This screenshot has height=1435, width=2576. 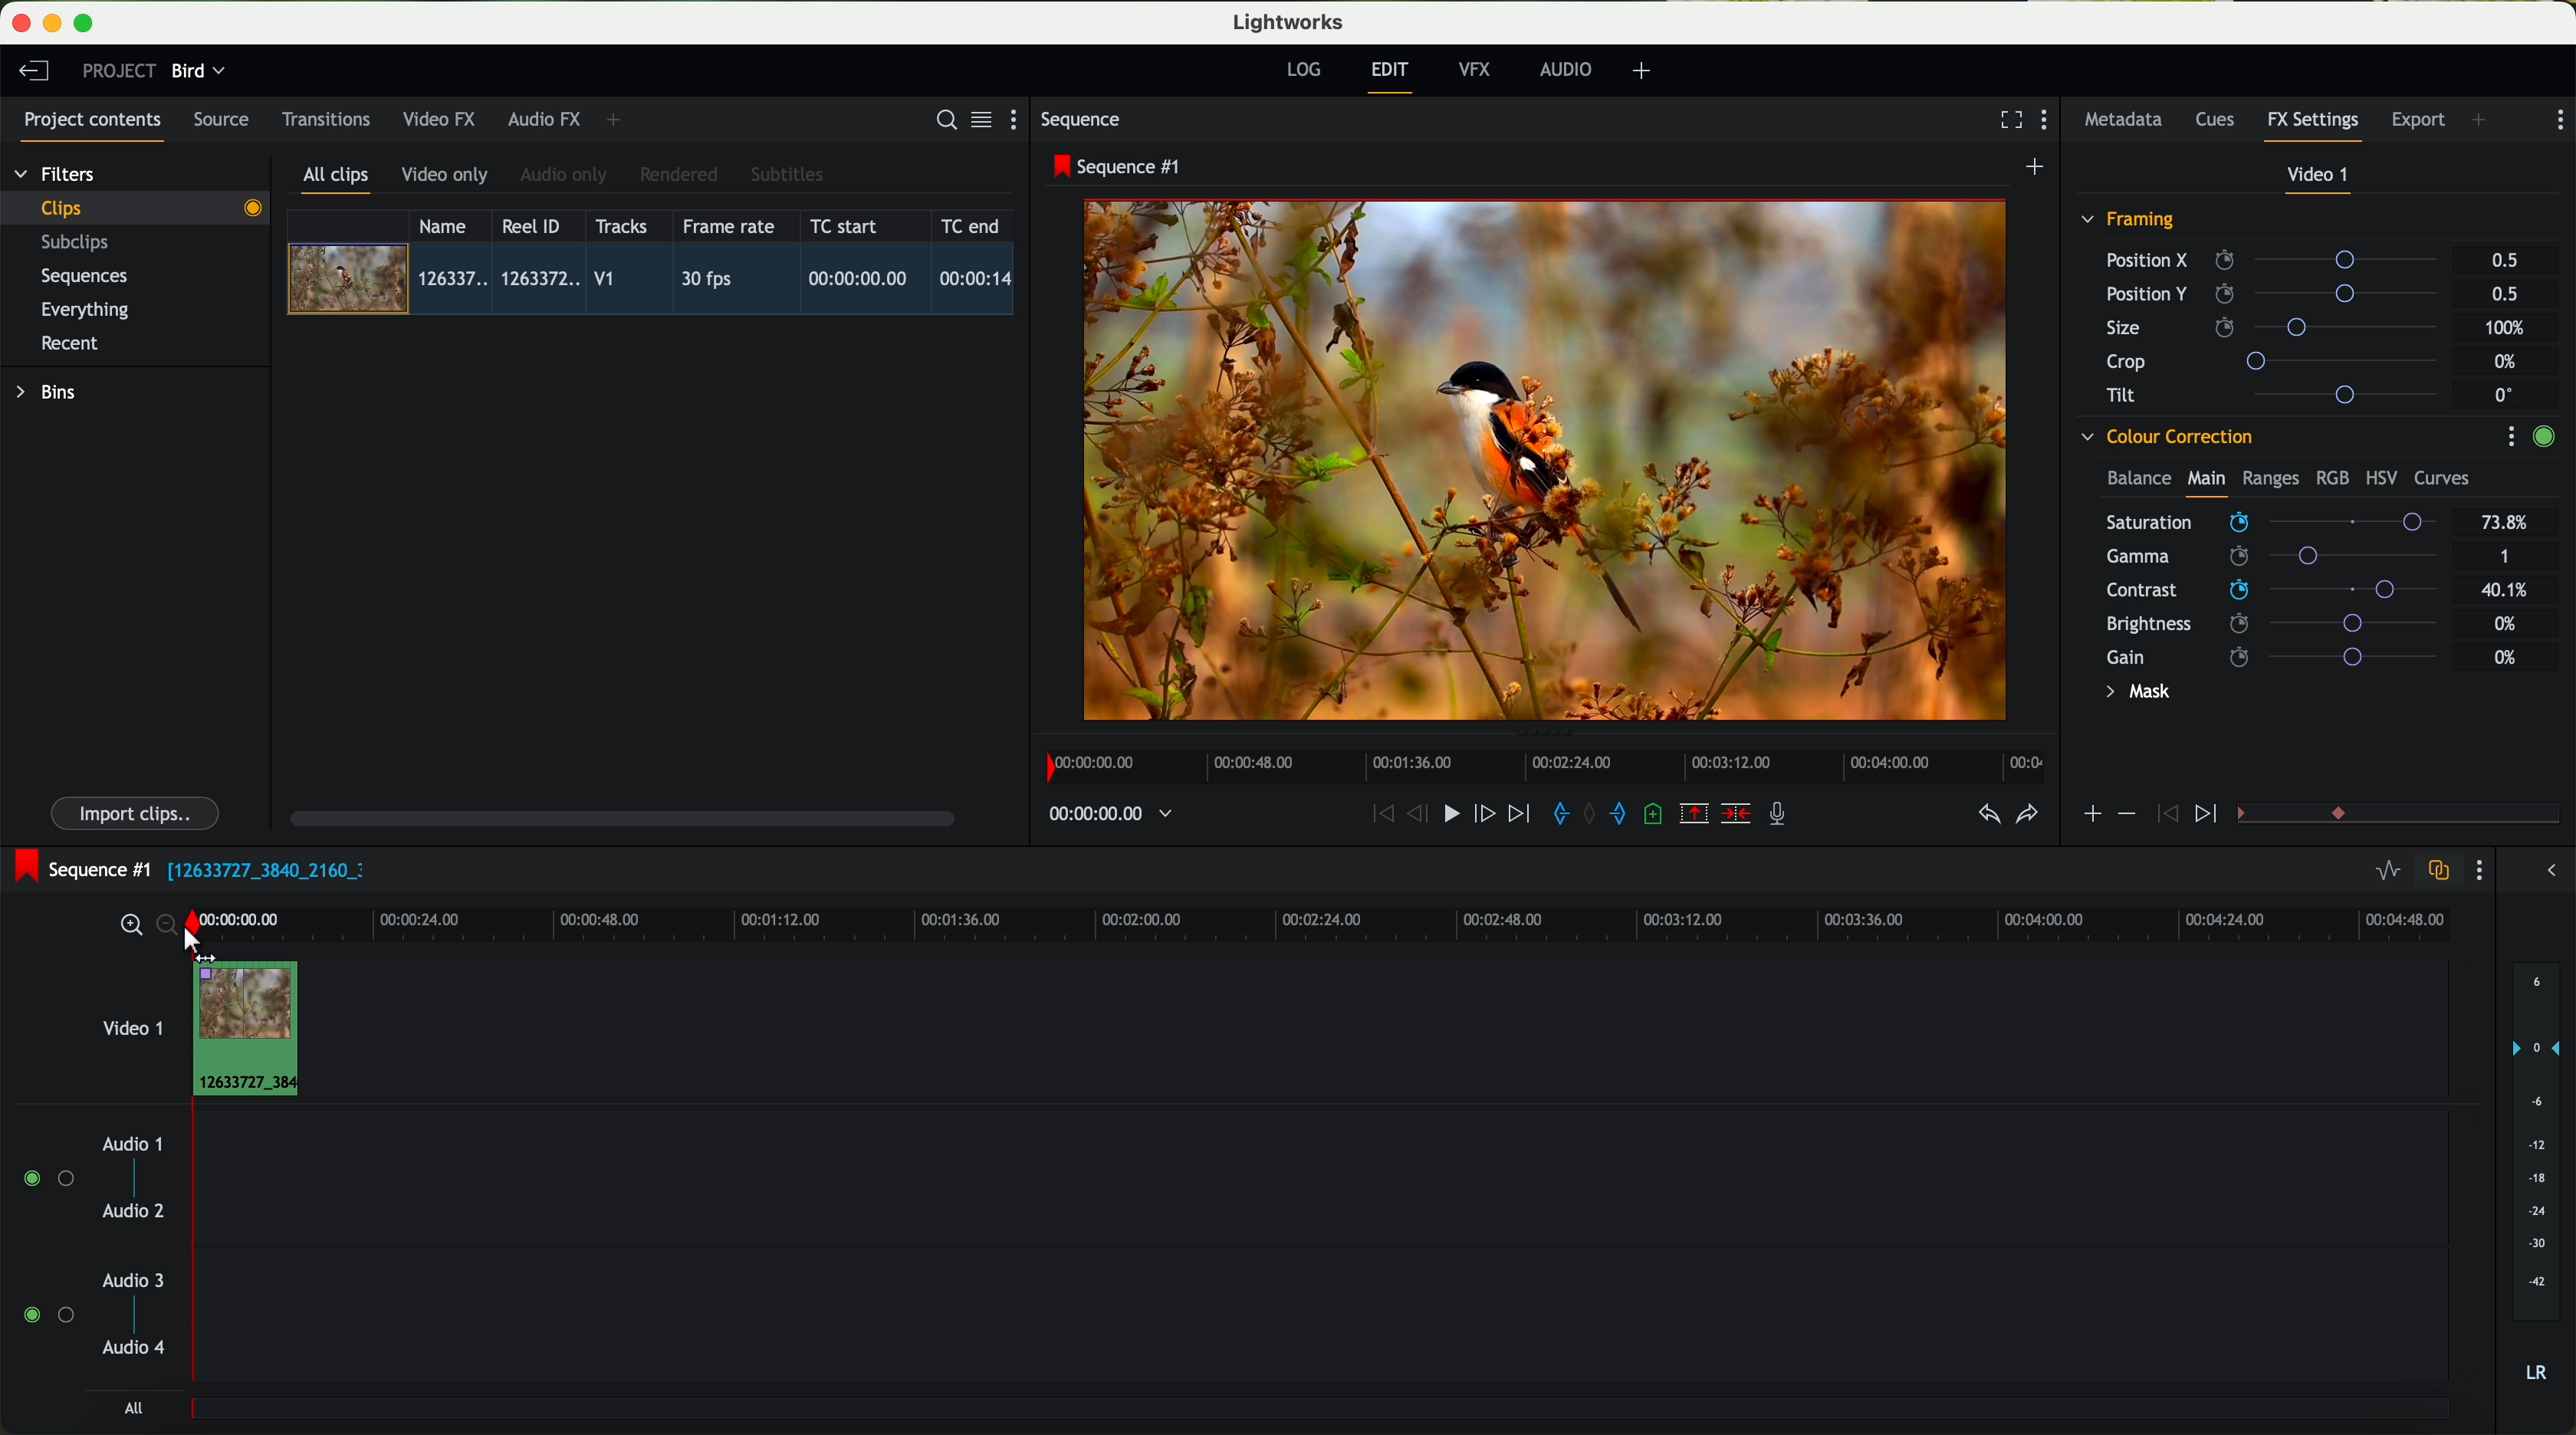 I want to click on fullscreen, so click(x=2007, y=119).